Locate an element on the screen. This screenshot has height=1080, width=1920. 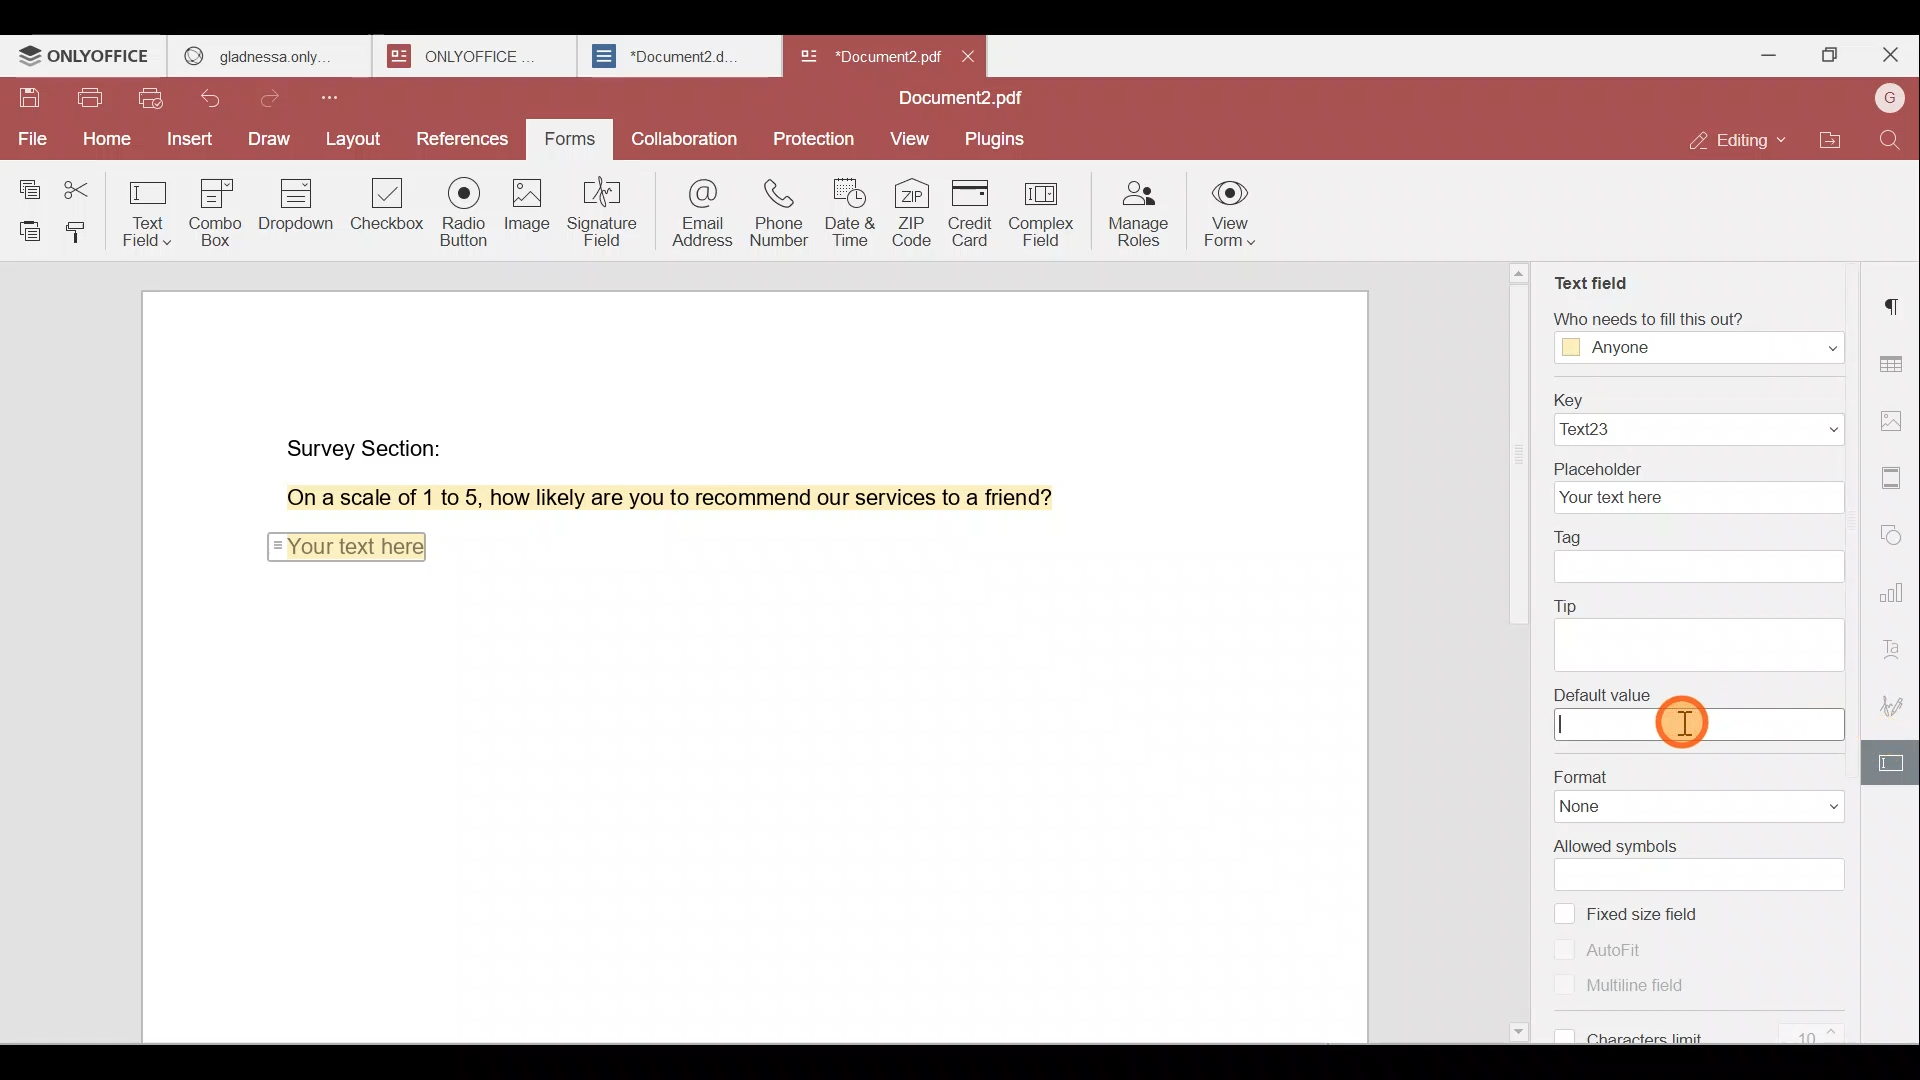
Plugins is located at coordinates (998, 137).